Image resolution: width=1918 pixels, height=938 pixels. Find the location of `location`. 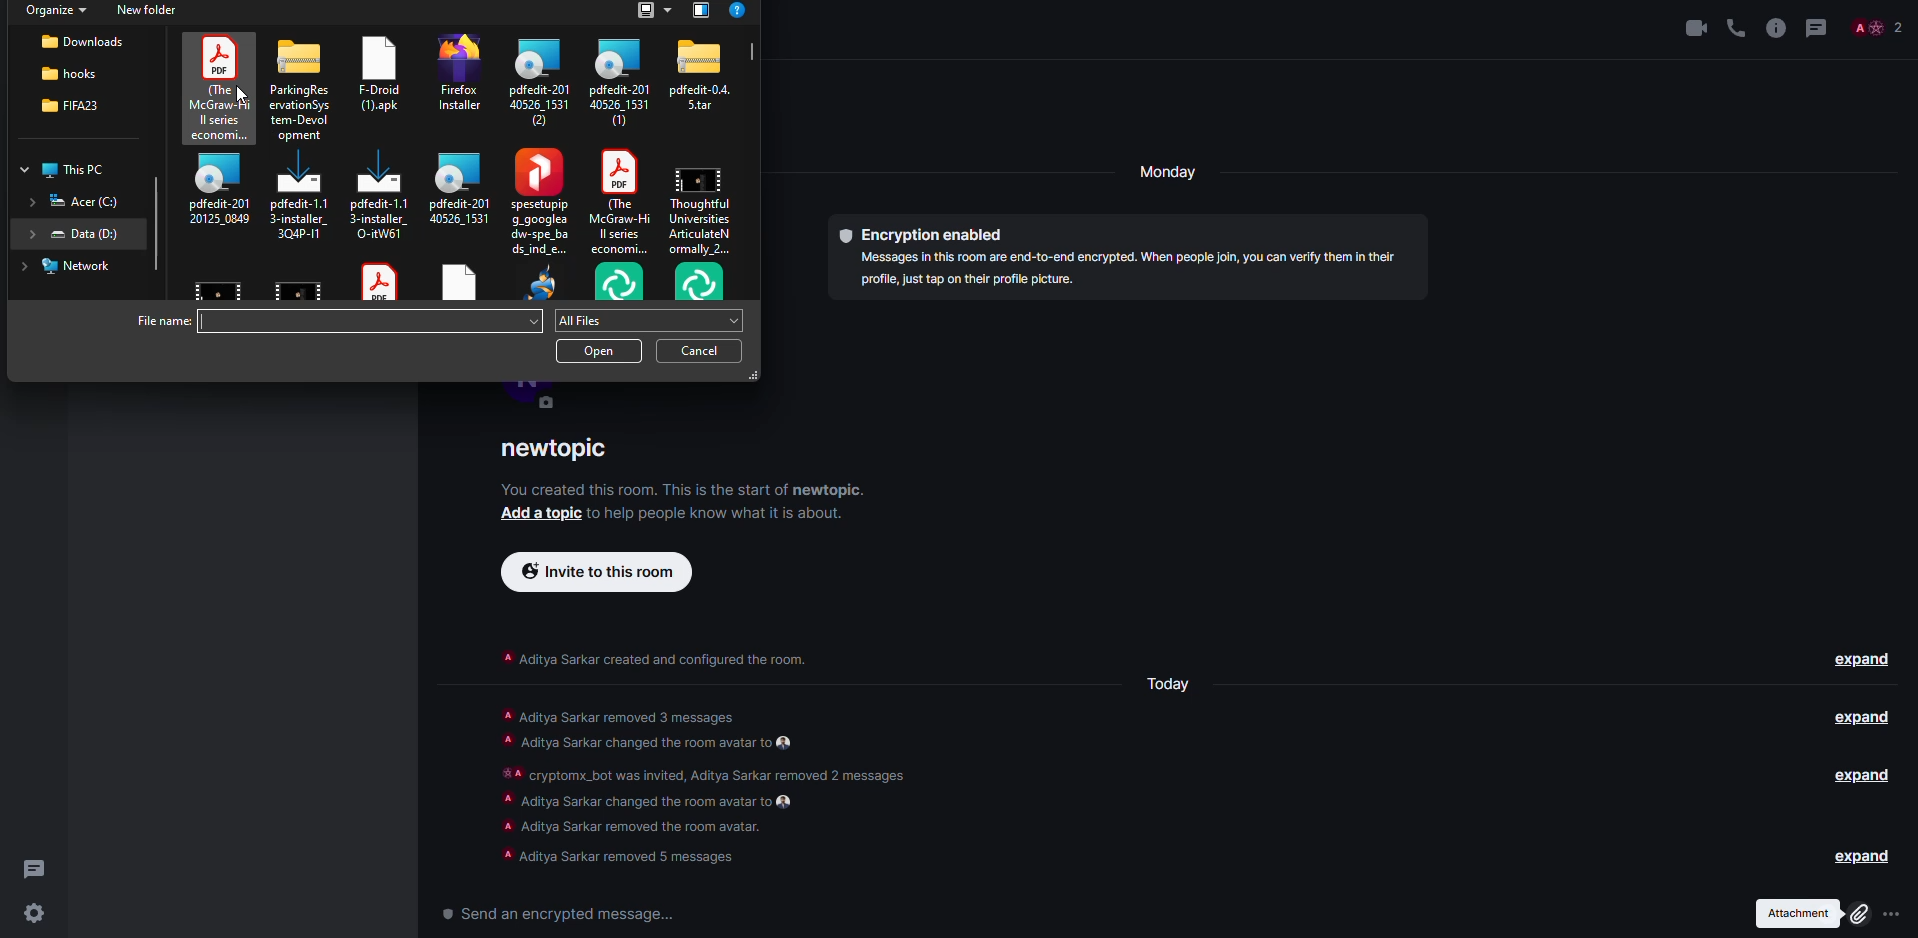

location is located at coordinates (77, 235).